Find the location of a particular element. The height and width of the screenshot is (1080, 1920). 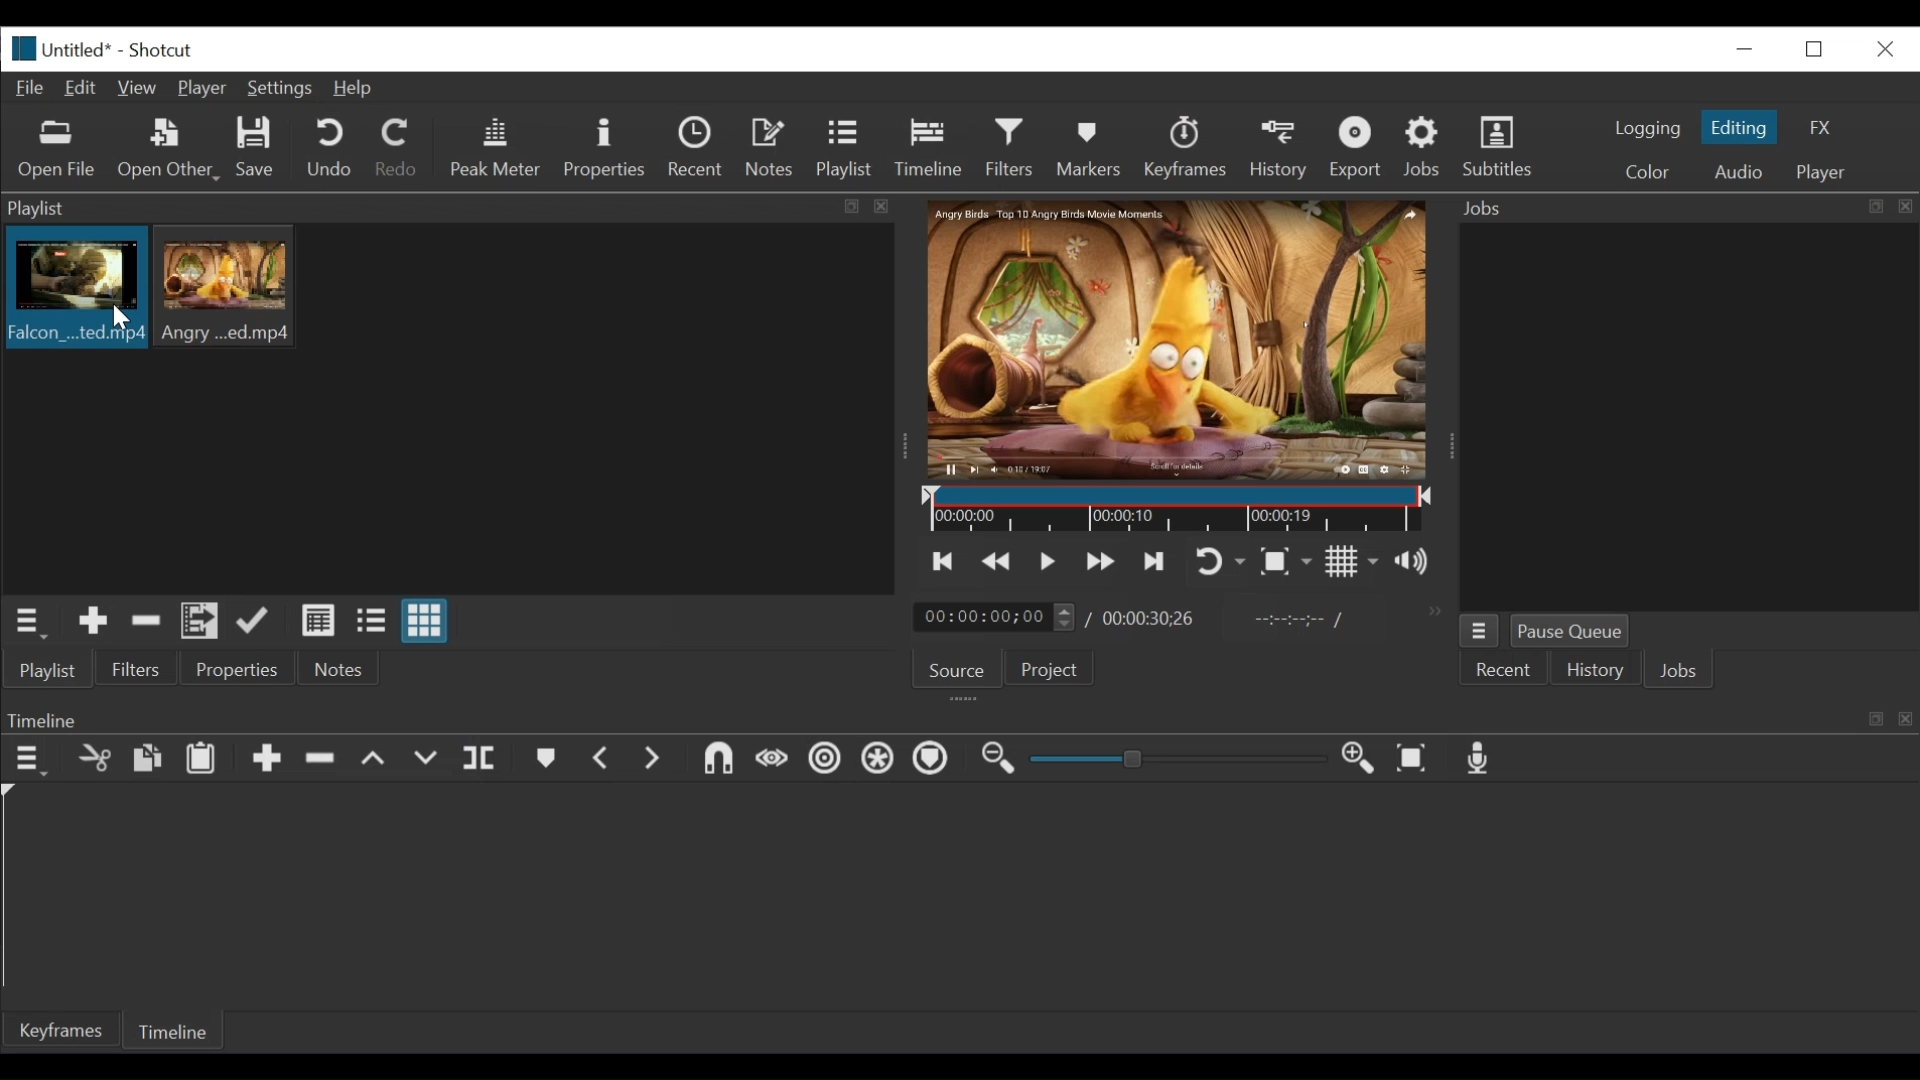

close is located at coordinates (1883, 47).